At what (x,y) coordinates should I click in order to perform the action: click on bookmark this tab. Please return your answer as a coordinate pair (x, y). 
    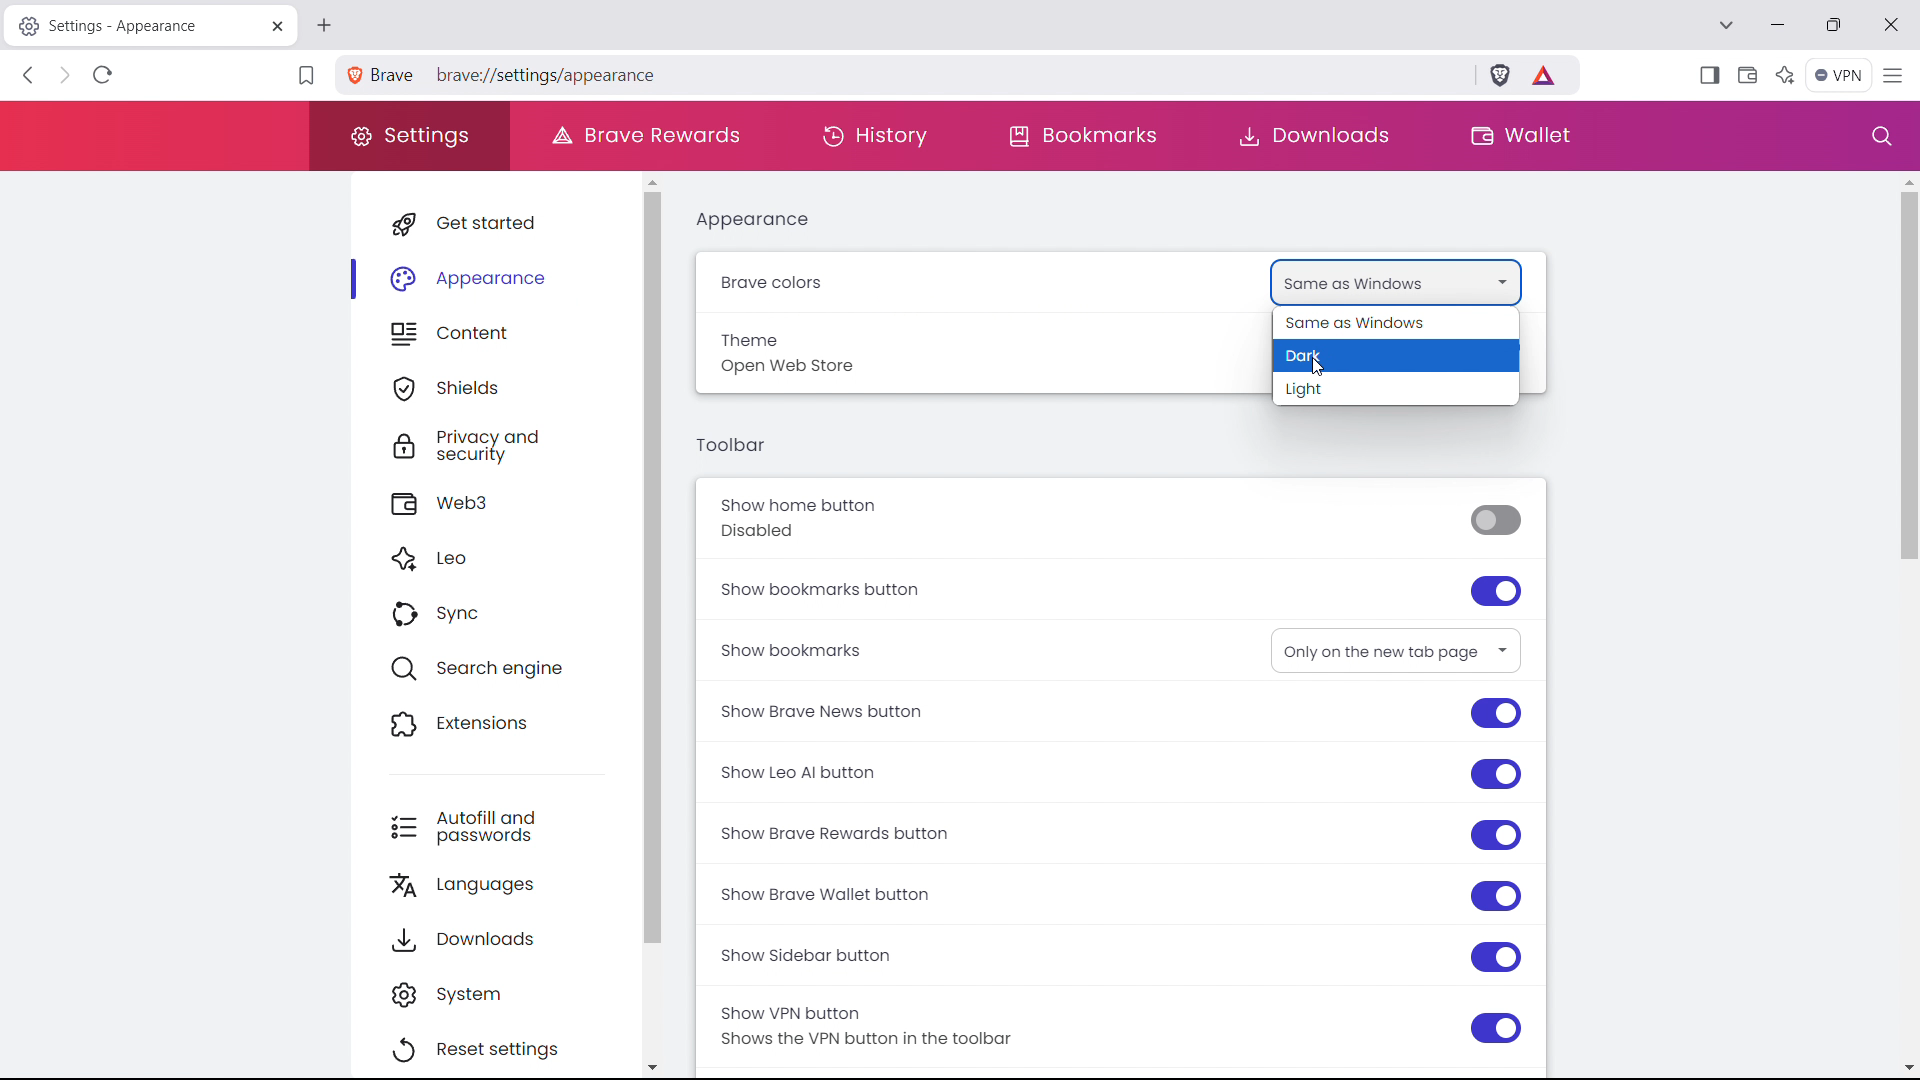
    Looking at the image, I should click on (306, 78).